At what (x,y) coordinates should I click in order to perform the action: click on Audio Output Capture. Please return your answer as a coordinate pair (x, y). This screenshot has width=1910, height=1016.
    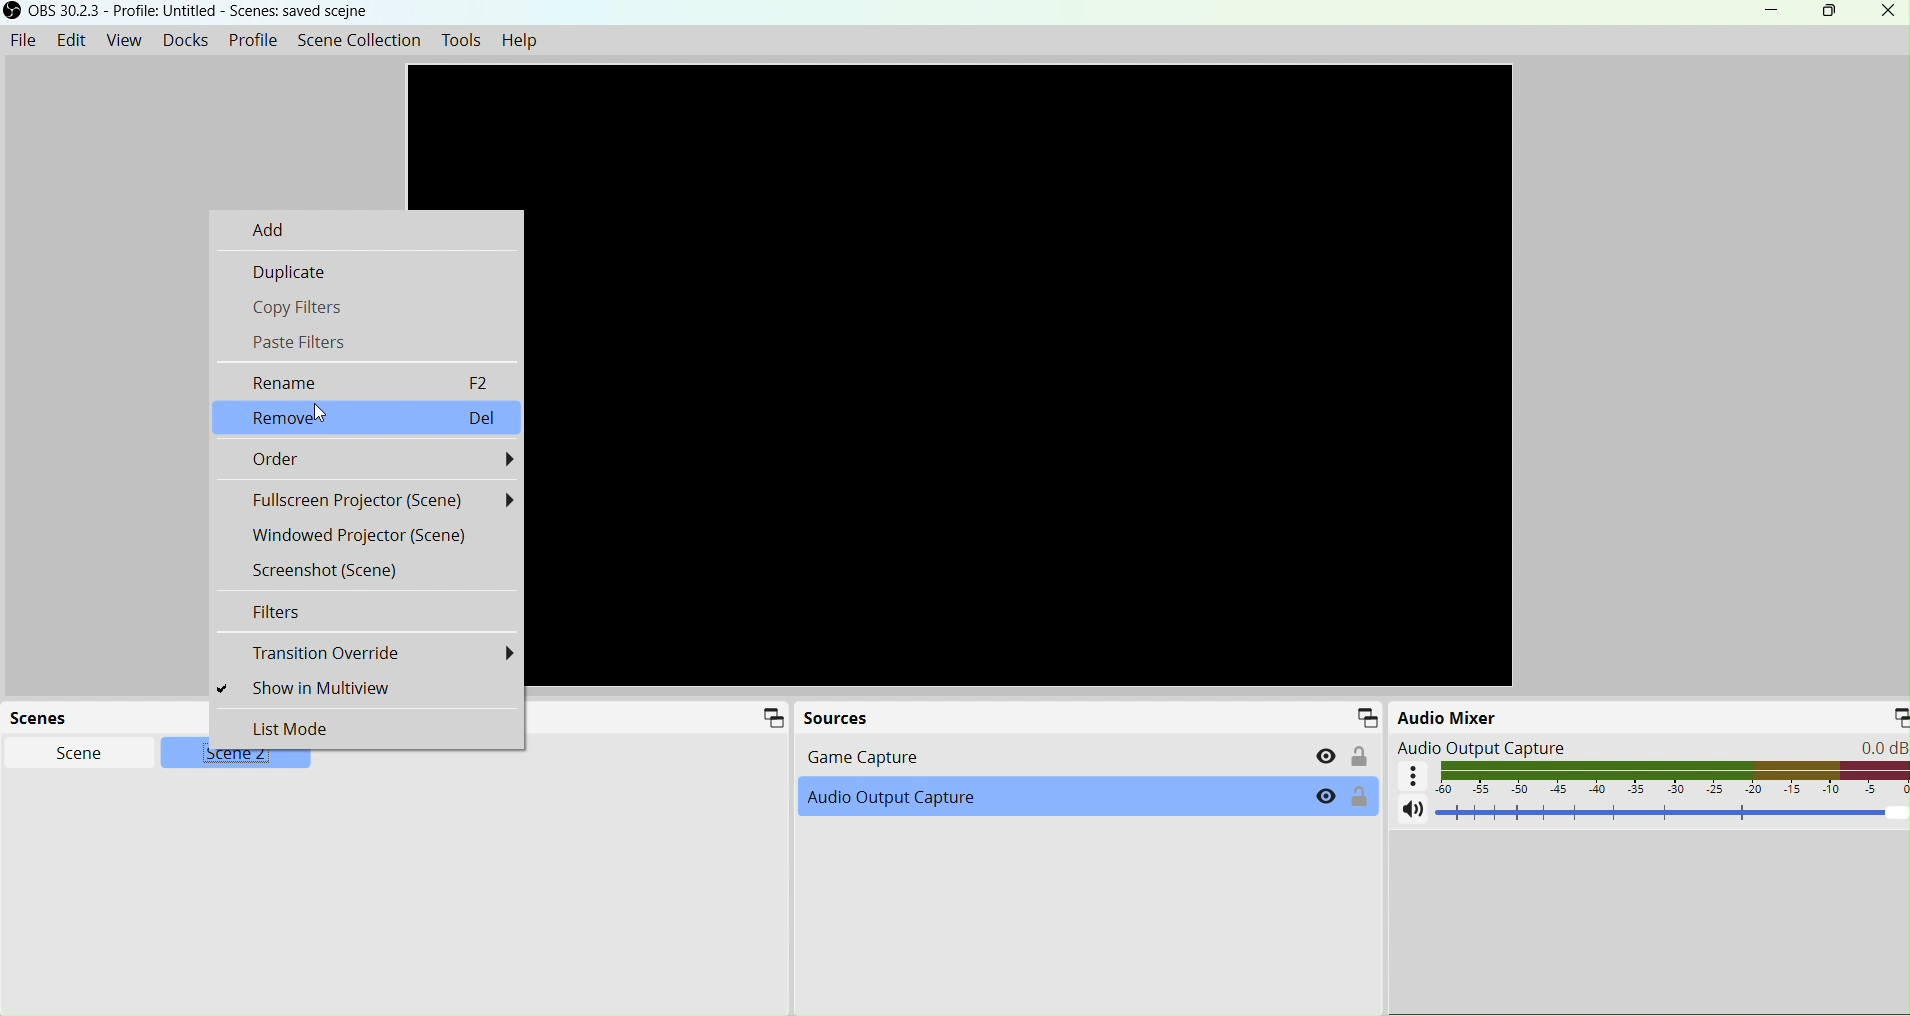
    Looking at the image, I should click on (936, 802).